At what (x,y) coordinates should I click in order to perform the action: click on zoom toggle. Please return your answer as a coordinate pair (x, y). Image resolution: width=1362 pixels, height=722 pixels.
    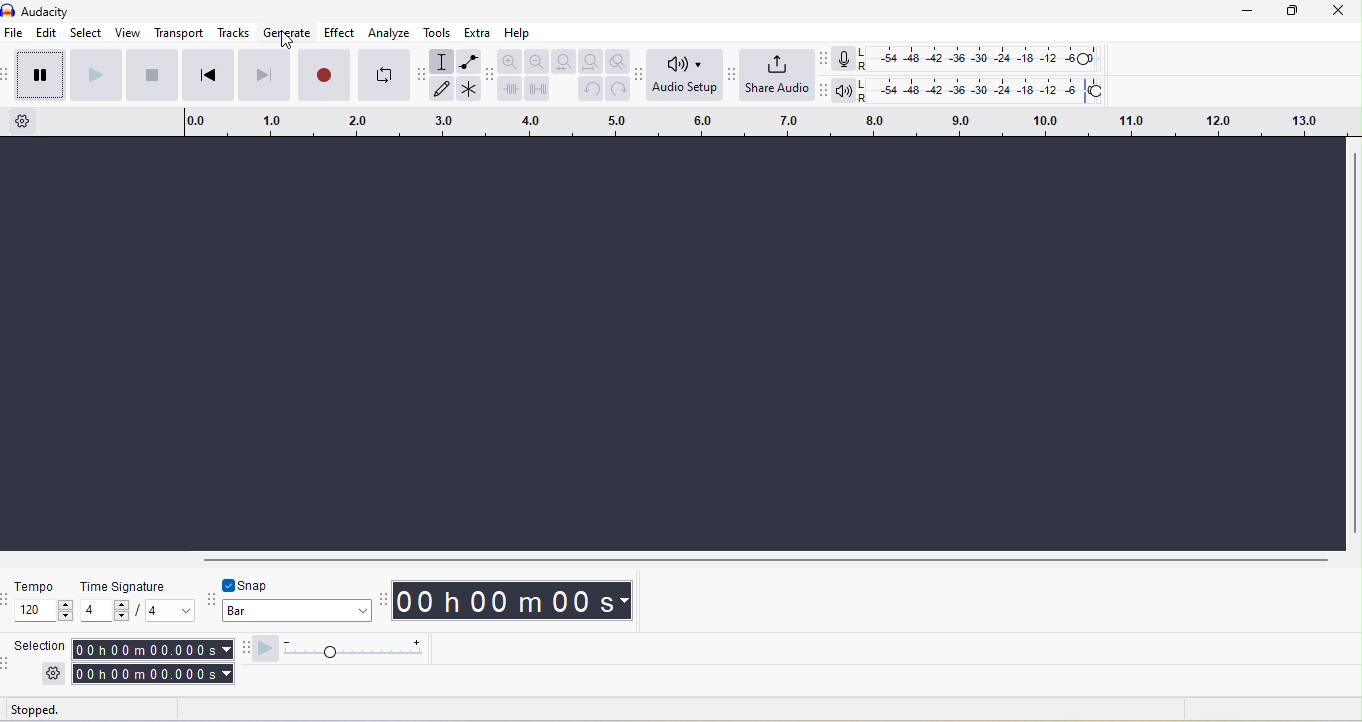
    Looking at the image, I should click on (620, 62).